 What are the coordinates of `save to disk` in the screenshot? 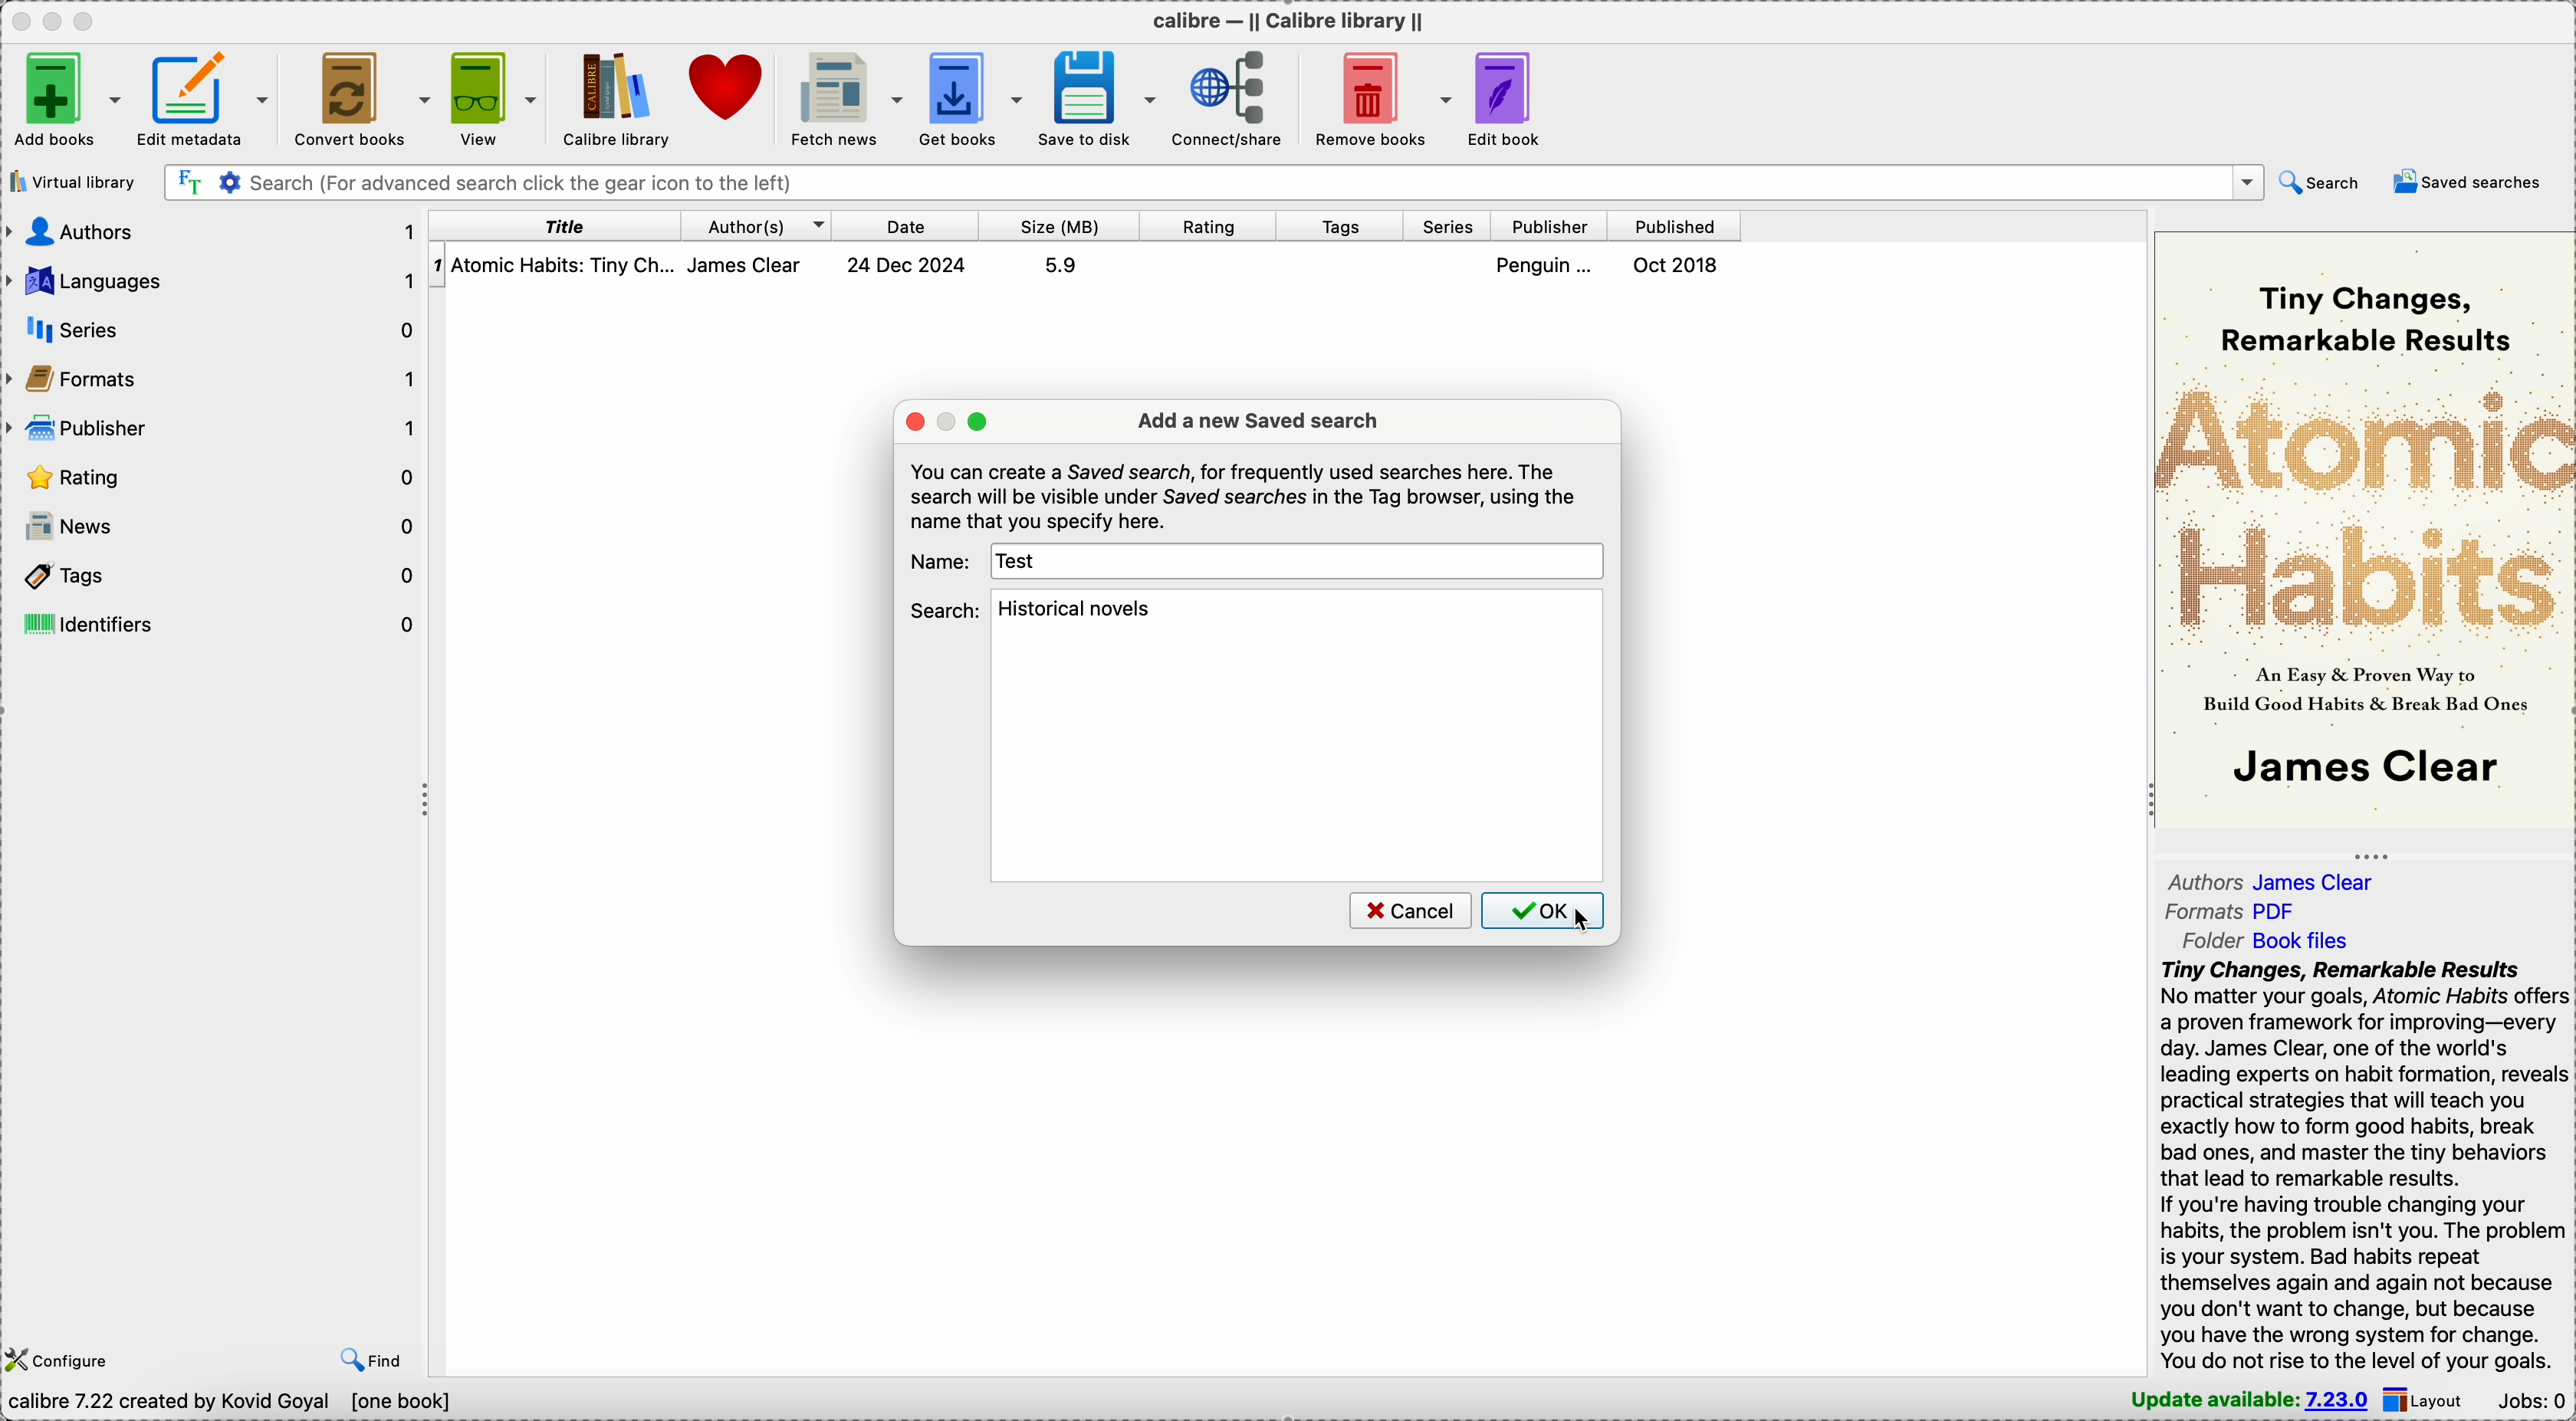 It's located at (1101, 97).